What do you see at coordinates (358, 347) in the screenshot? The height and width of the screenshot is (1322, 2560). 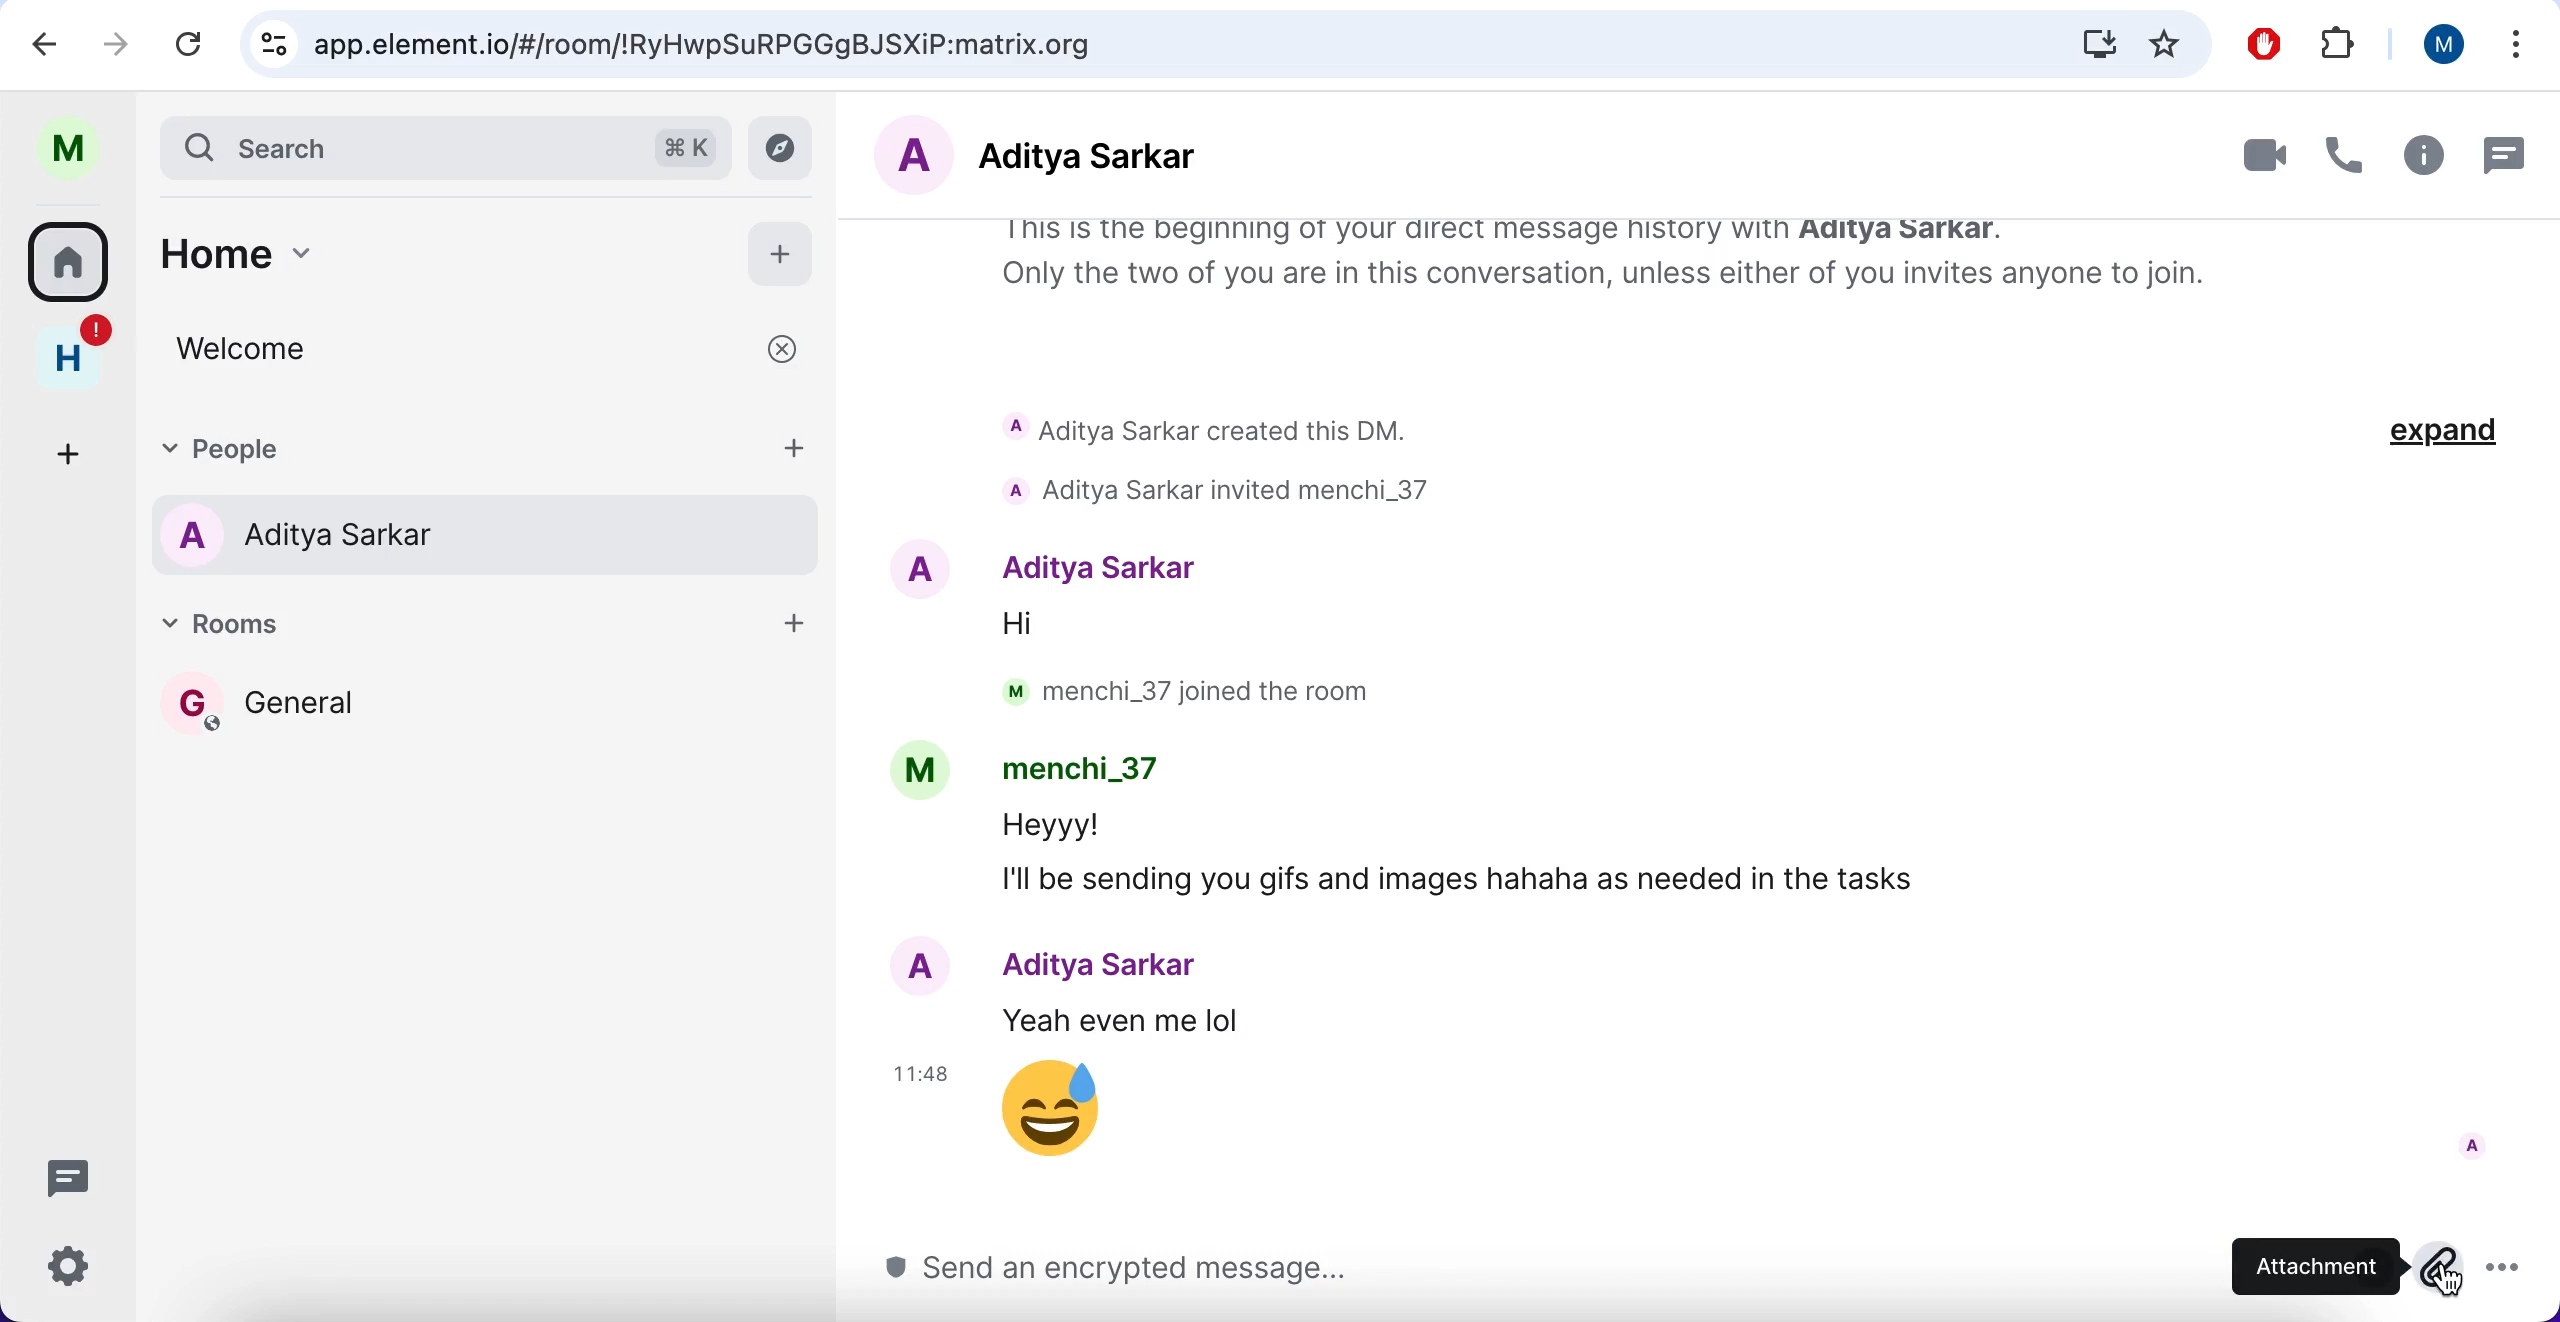 I see `welcome` at bounding box center [358, 347].